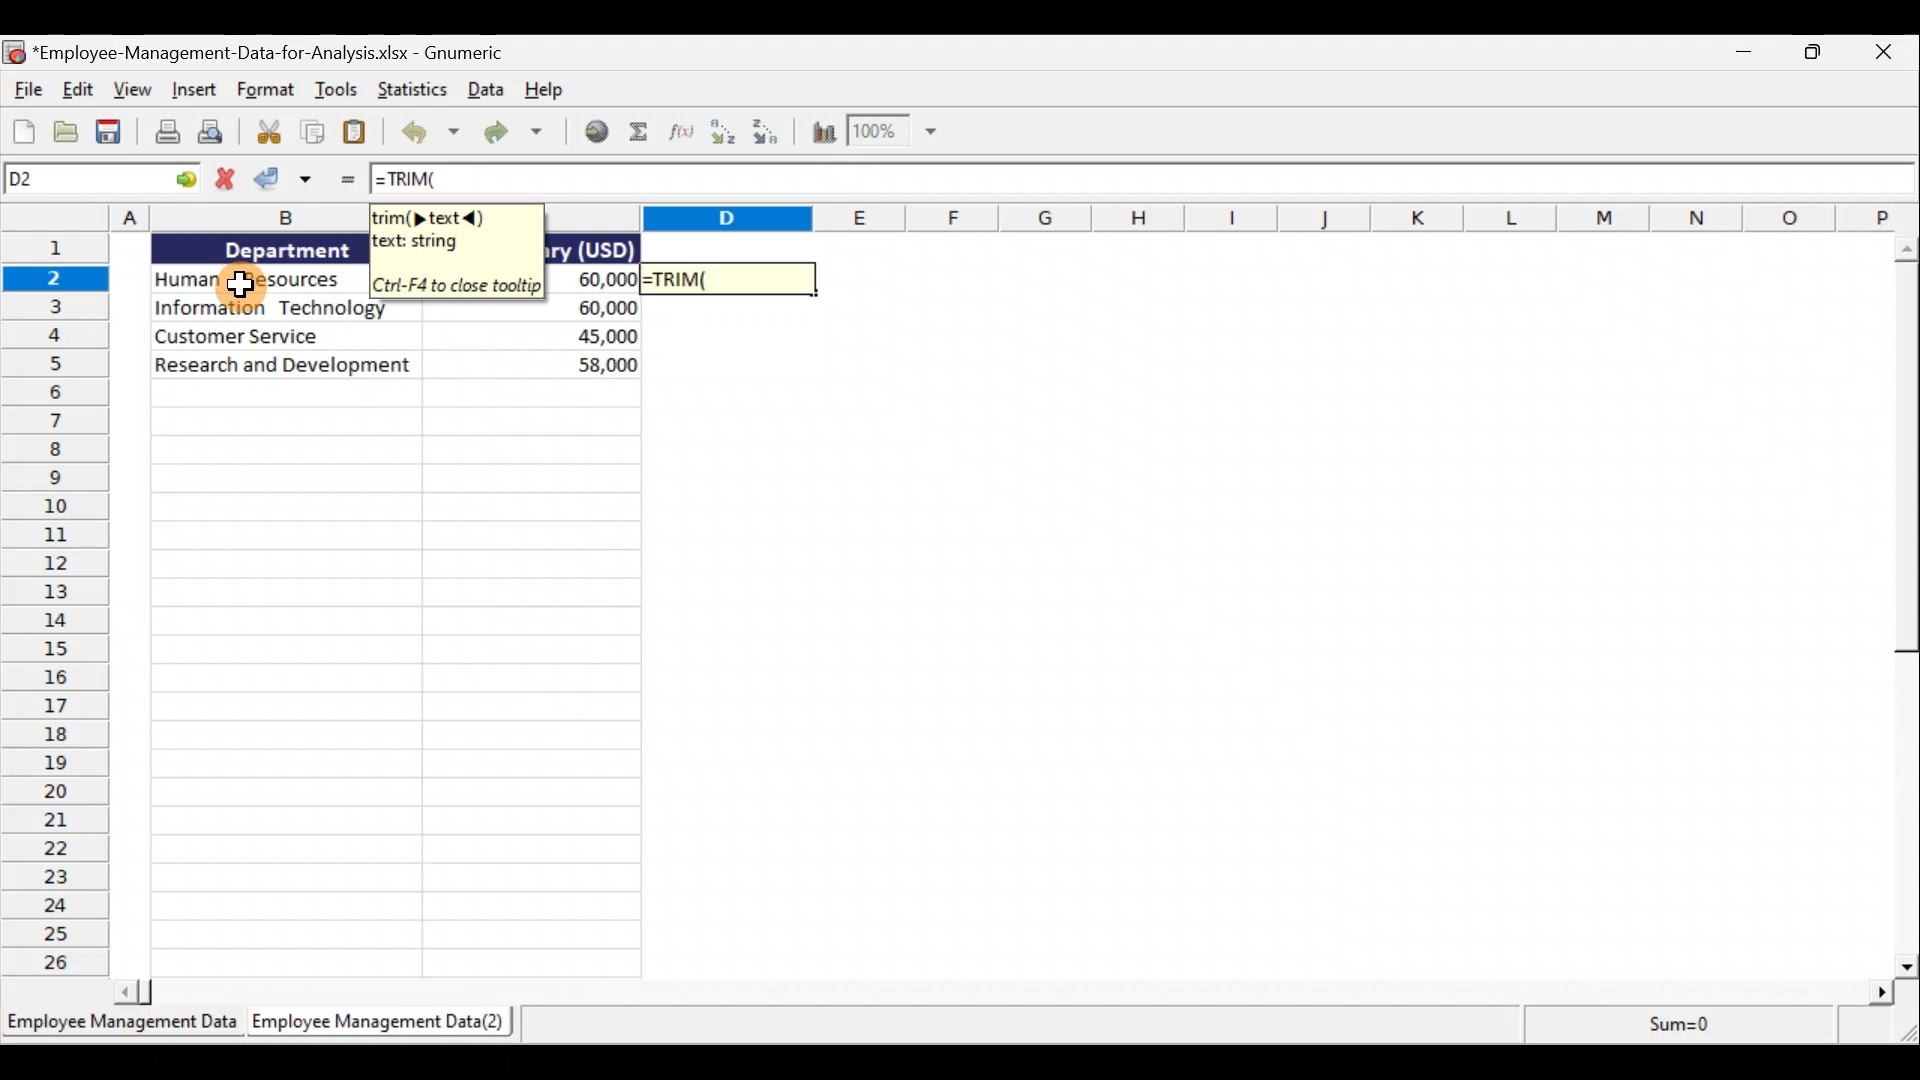 The height and width of the screenshot is (1080, 1920). What do you see at coordinates (992, 992) in the screenshot?
I see `scroll bar` at bounding box center [992, 992].